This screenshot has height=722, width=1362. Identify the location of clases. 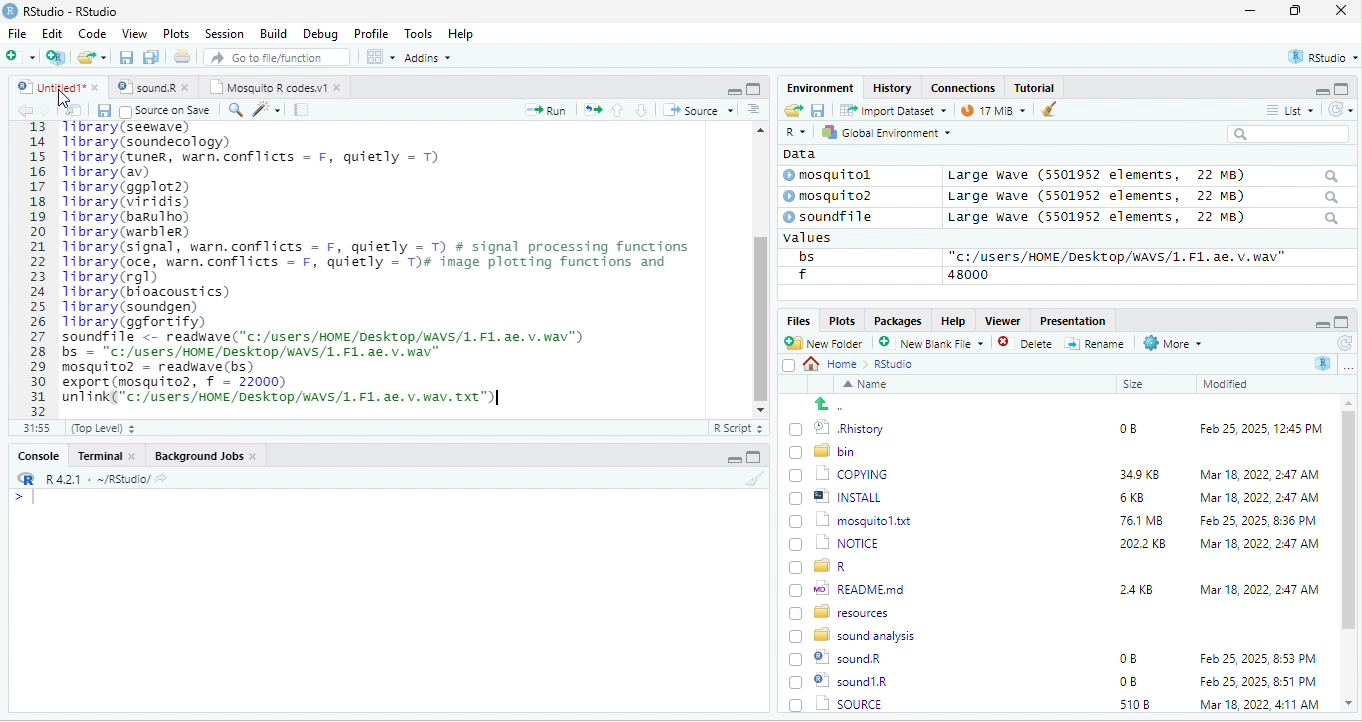
(965, 86).